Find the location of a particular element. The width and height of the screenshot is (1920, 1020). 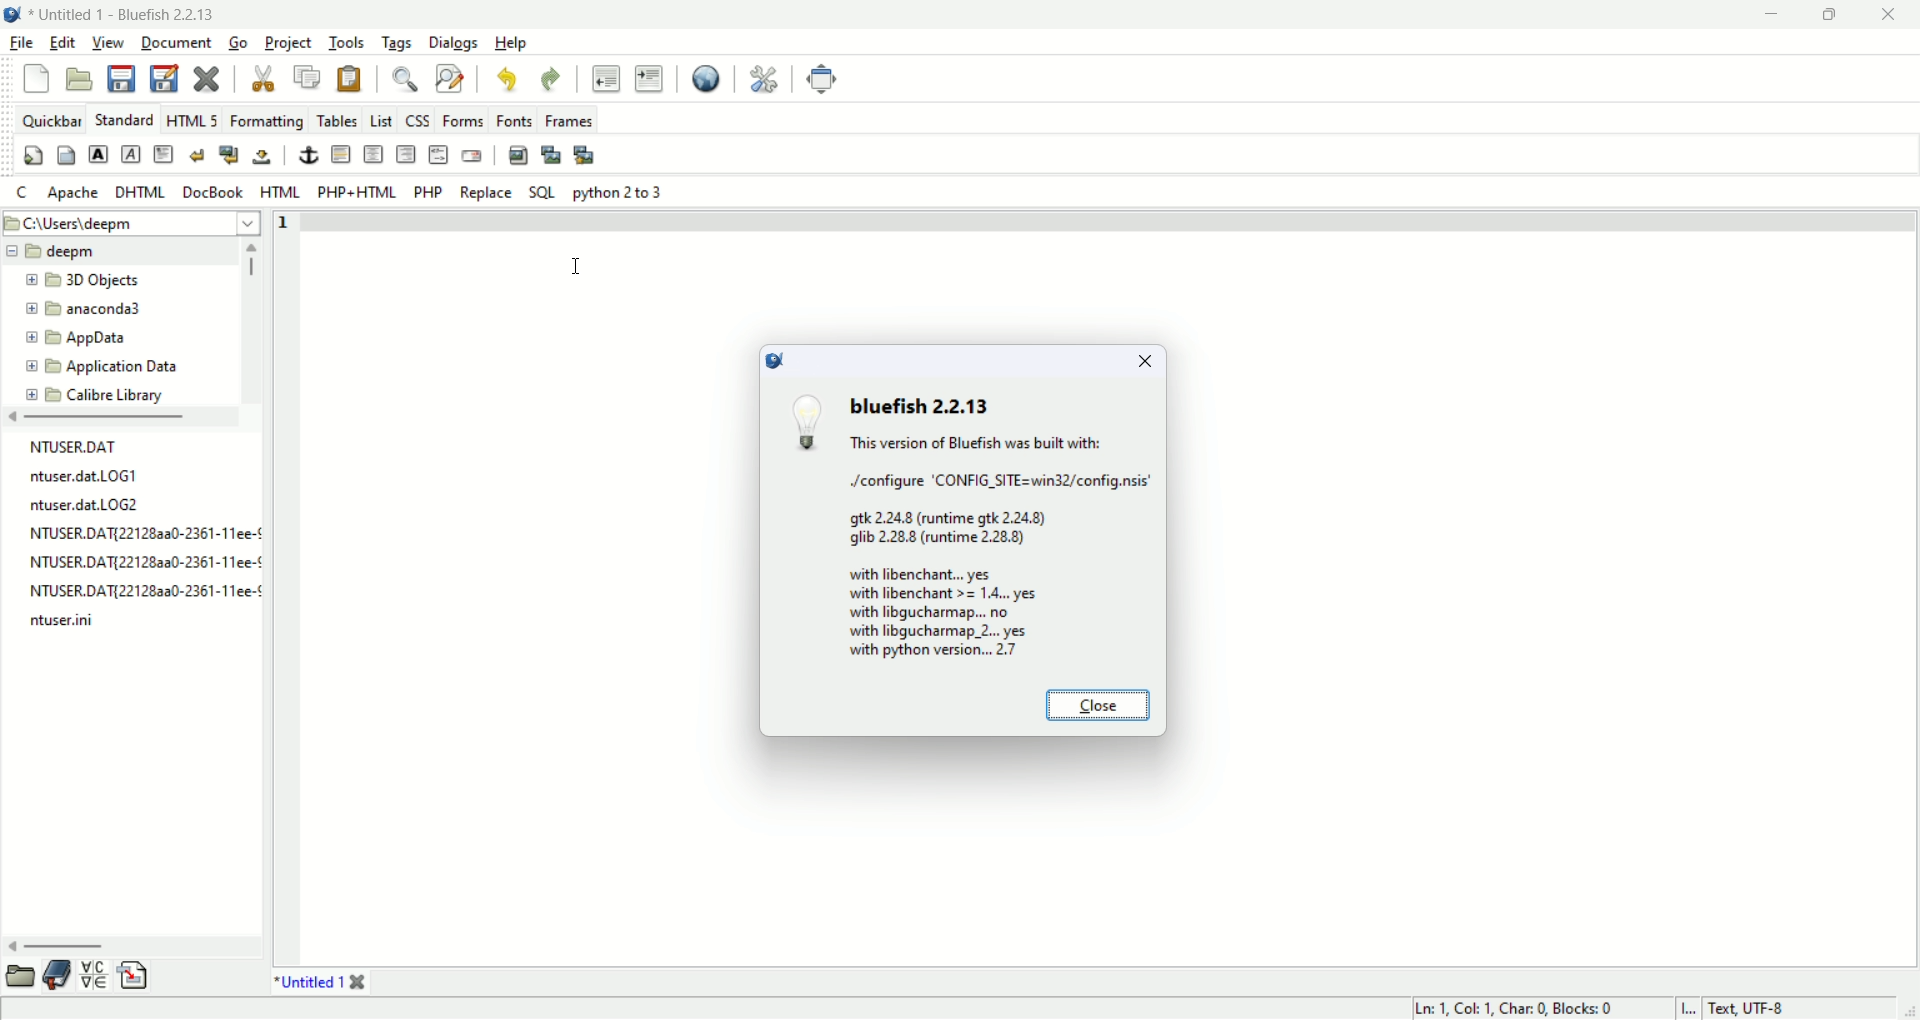

file name is located at coordinates (142, 532).